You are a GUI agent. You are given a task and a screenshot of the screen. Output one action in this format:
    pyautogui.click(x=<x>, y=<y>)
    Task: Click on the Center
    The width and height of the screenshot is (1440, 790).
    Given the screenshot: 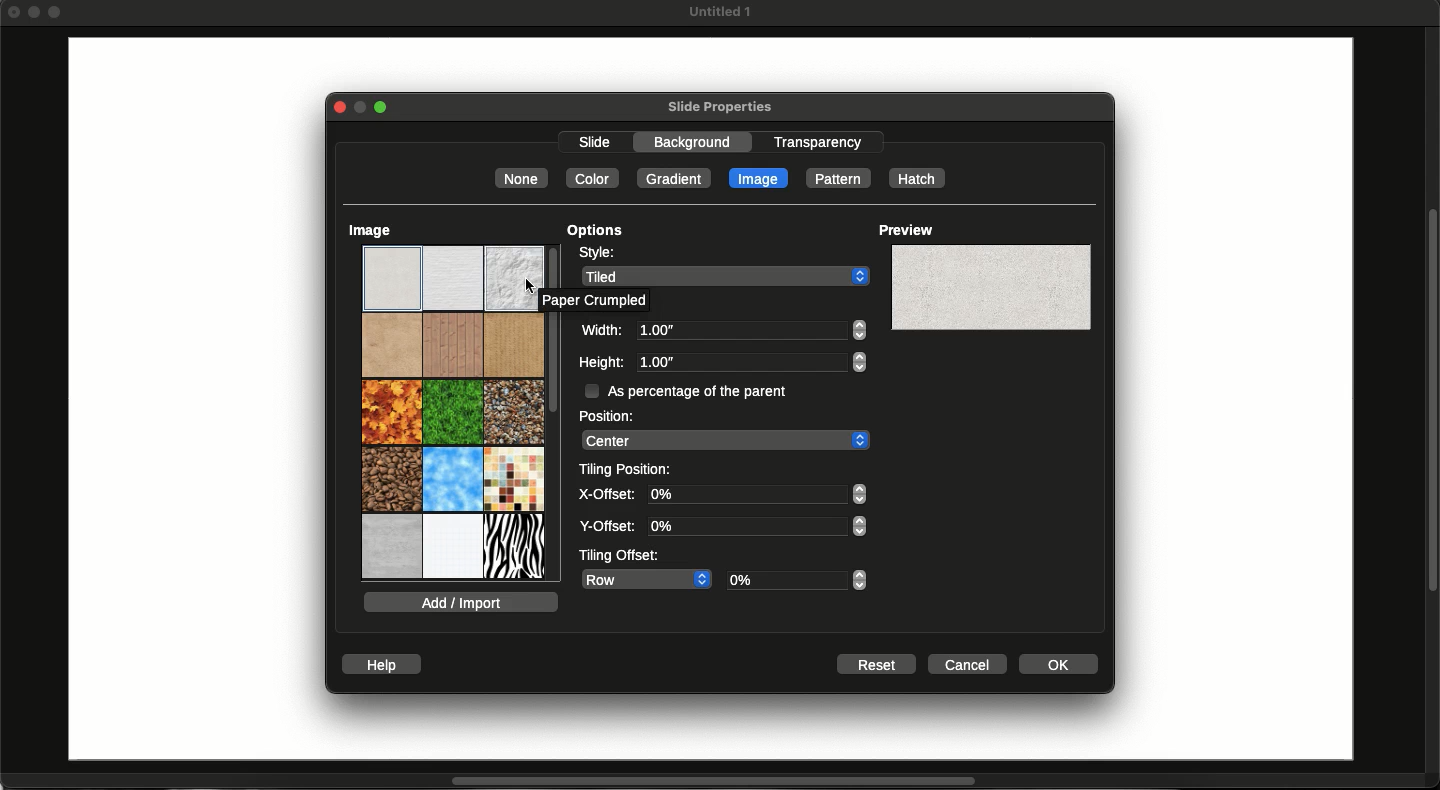 What is the action you would take?
    pyautogui.click(x=724, y=440)
    